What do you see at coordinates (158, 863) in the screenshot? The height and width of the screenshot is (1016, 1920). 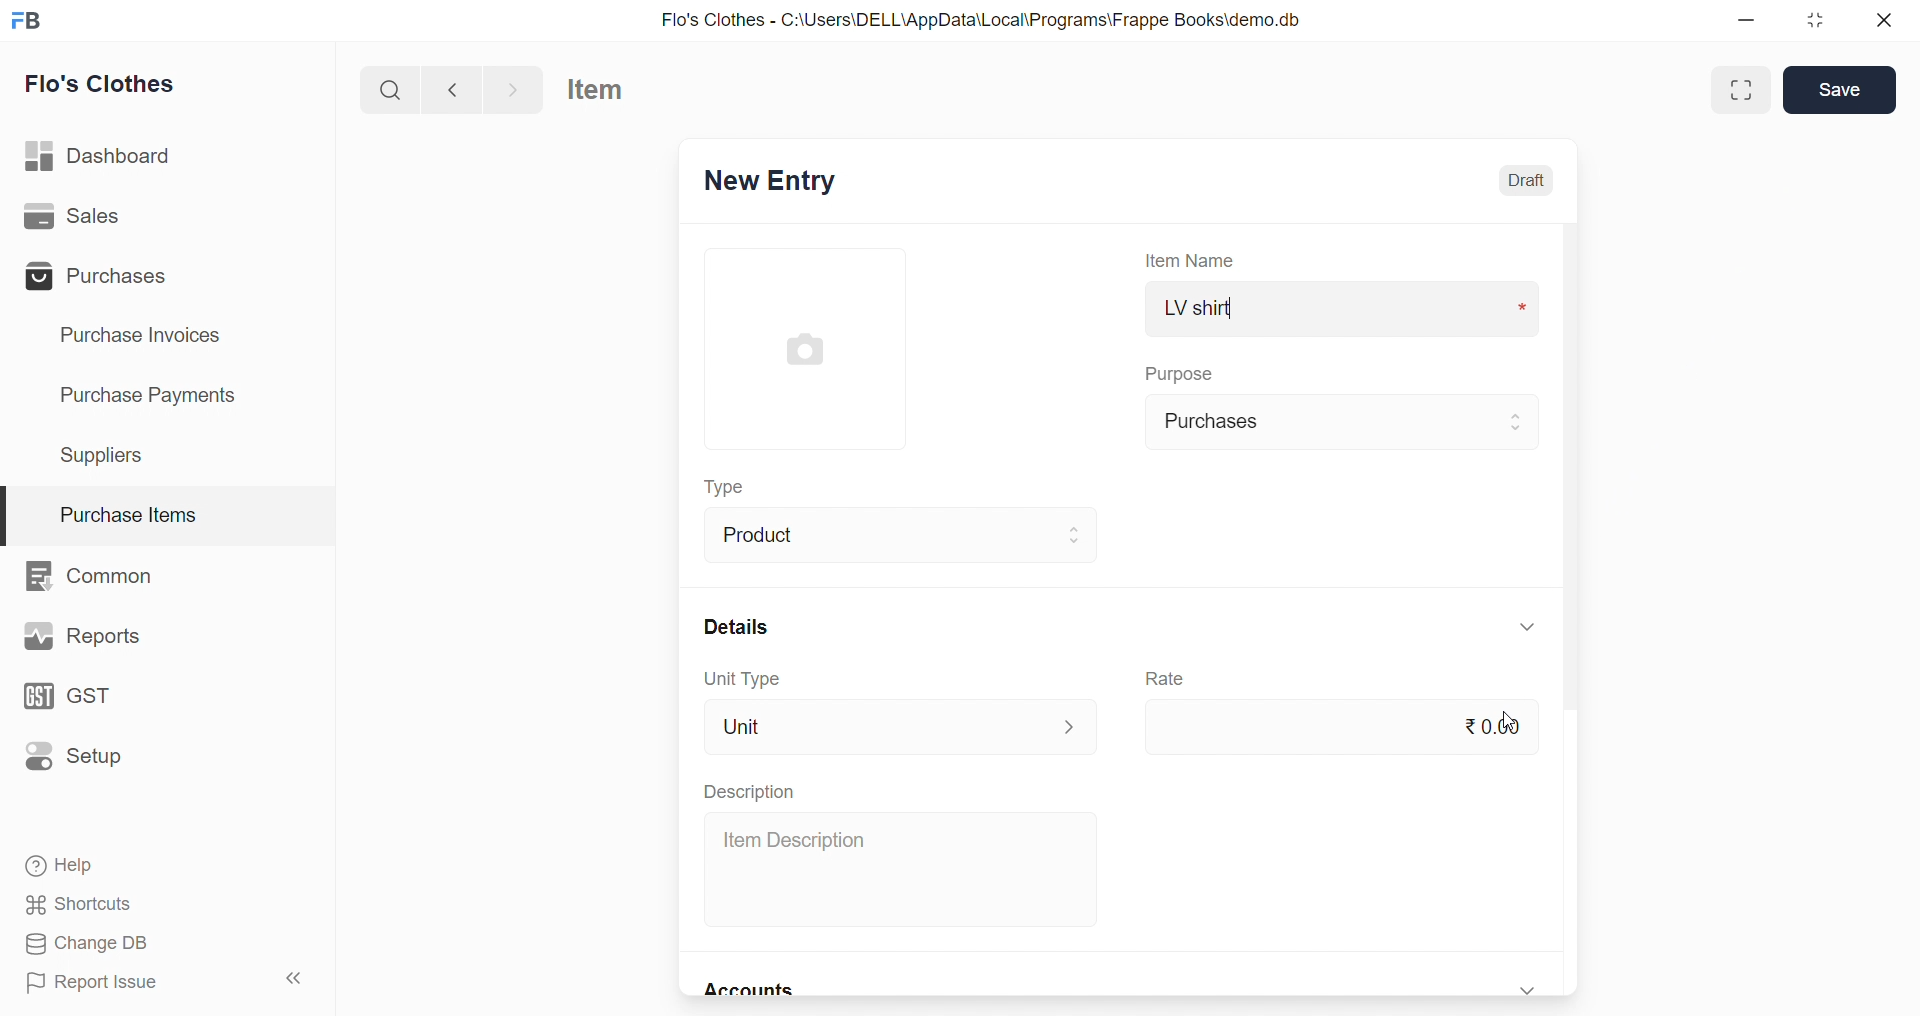 I see `Help` at bounding box center [158, 863].